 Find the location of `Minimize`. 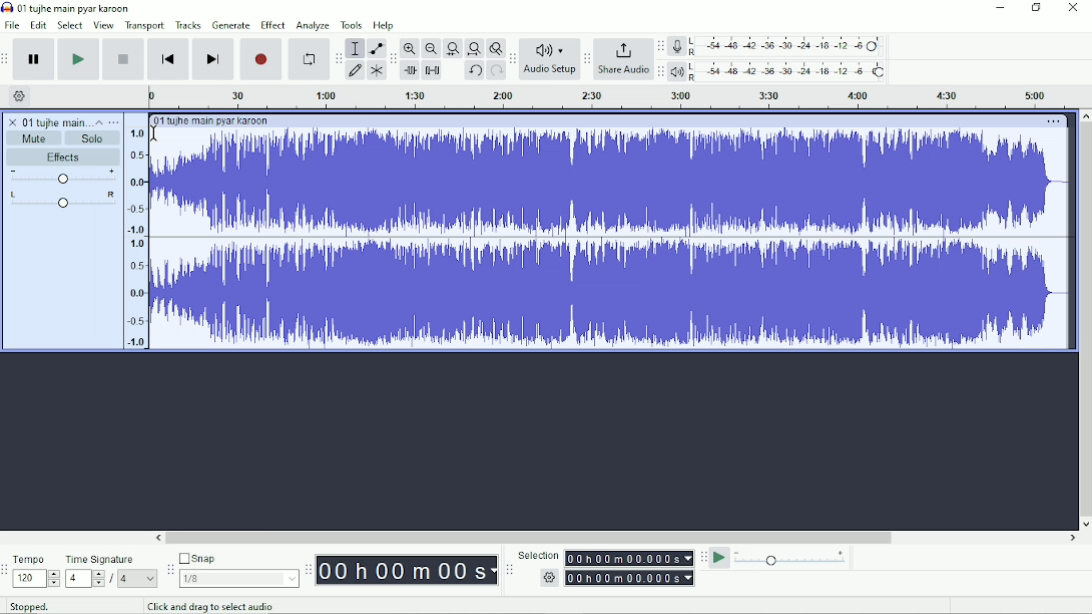

Minimize is located at coordinates (998, 8).